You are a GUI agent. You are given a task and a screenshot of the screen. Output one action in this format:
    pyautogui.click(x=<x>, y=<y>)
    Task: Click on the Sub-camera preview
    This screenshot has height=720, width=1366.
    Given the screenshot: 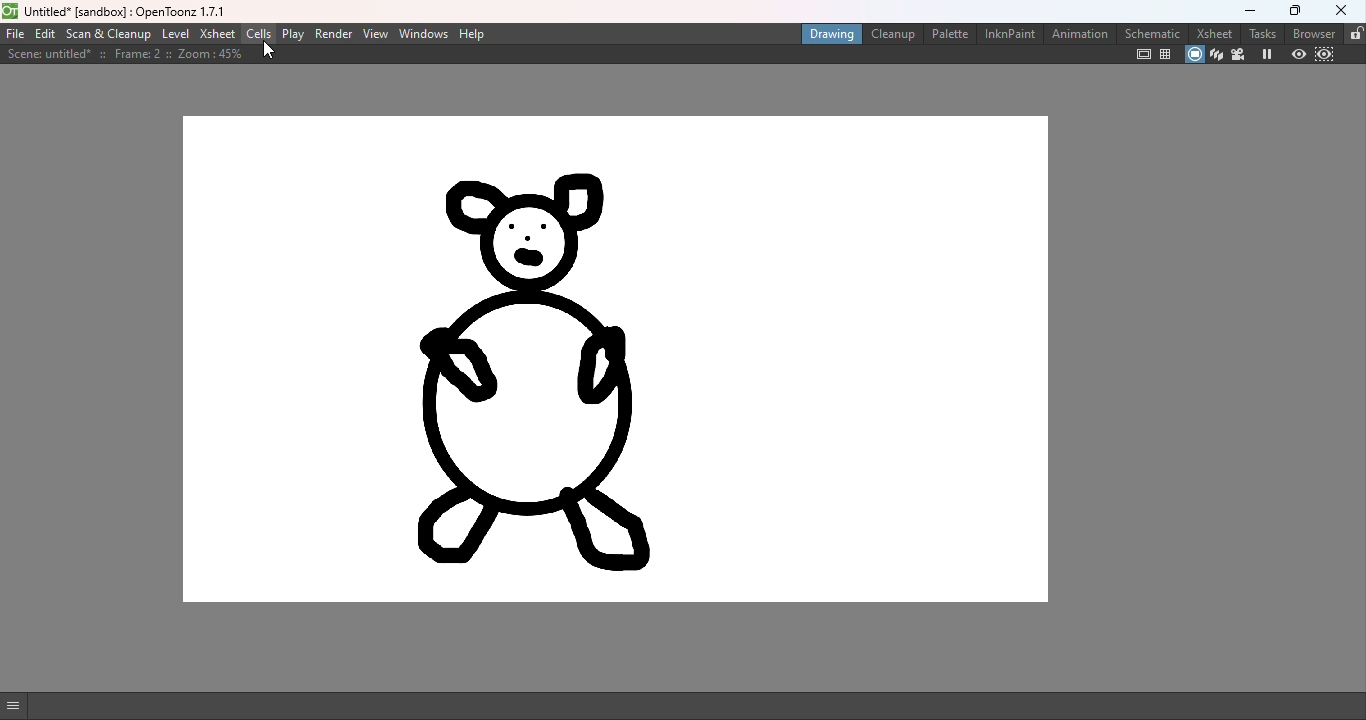 What is the action you would take?
    pyautogui.click(x=1325, y=55)
    